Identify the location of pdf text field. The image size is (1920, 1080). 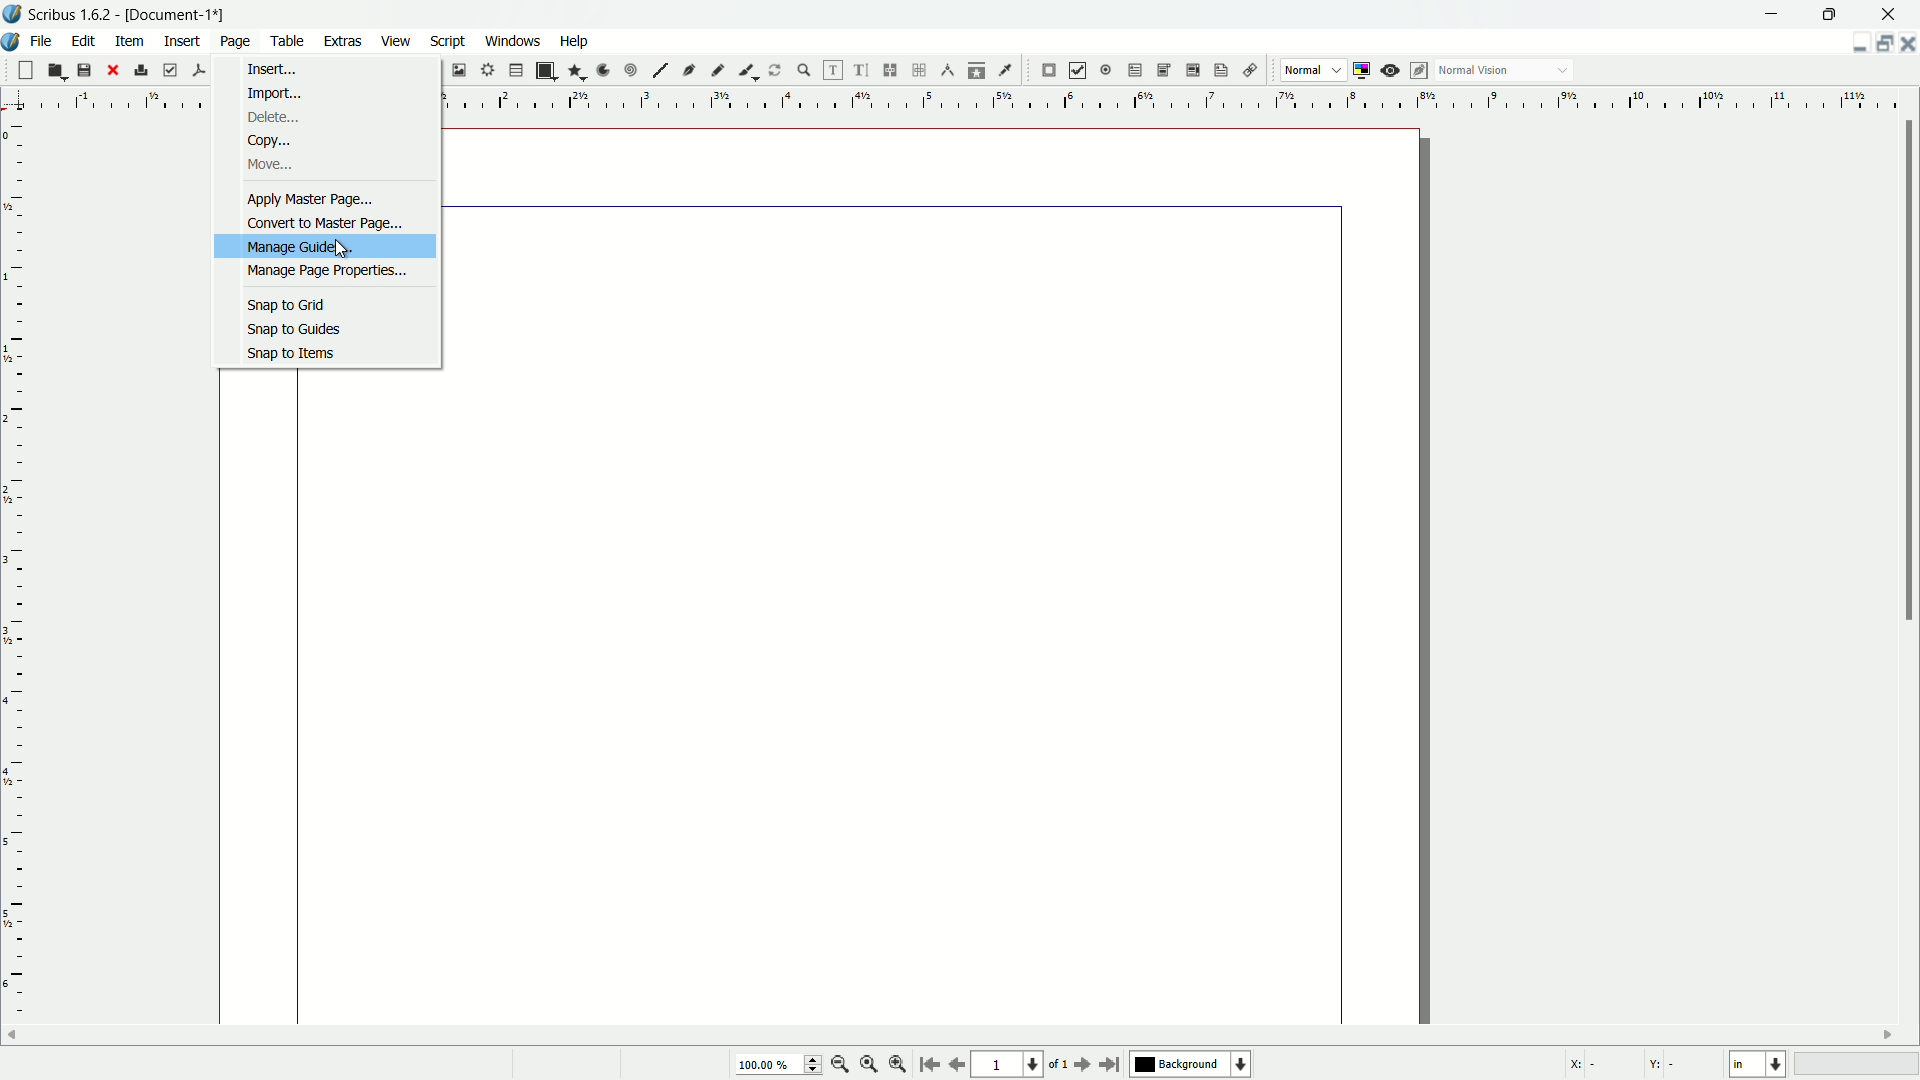
(1131, 71).